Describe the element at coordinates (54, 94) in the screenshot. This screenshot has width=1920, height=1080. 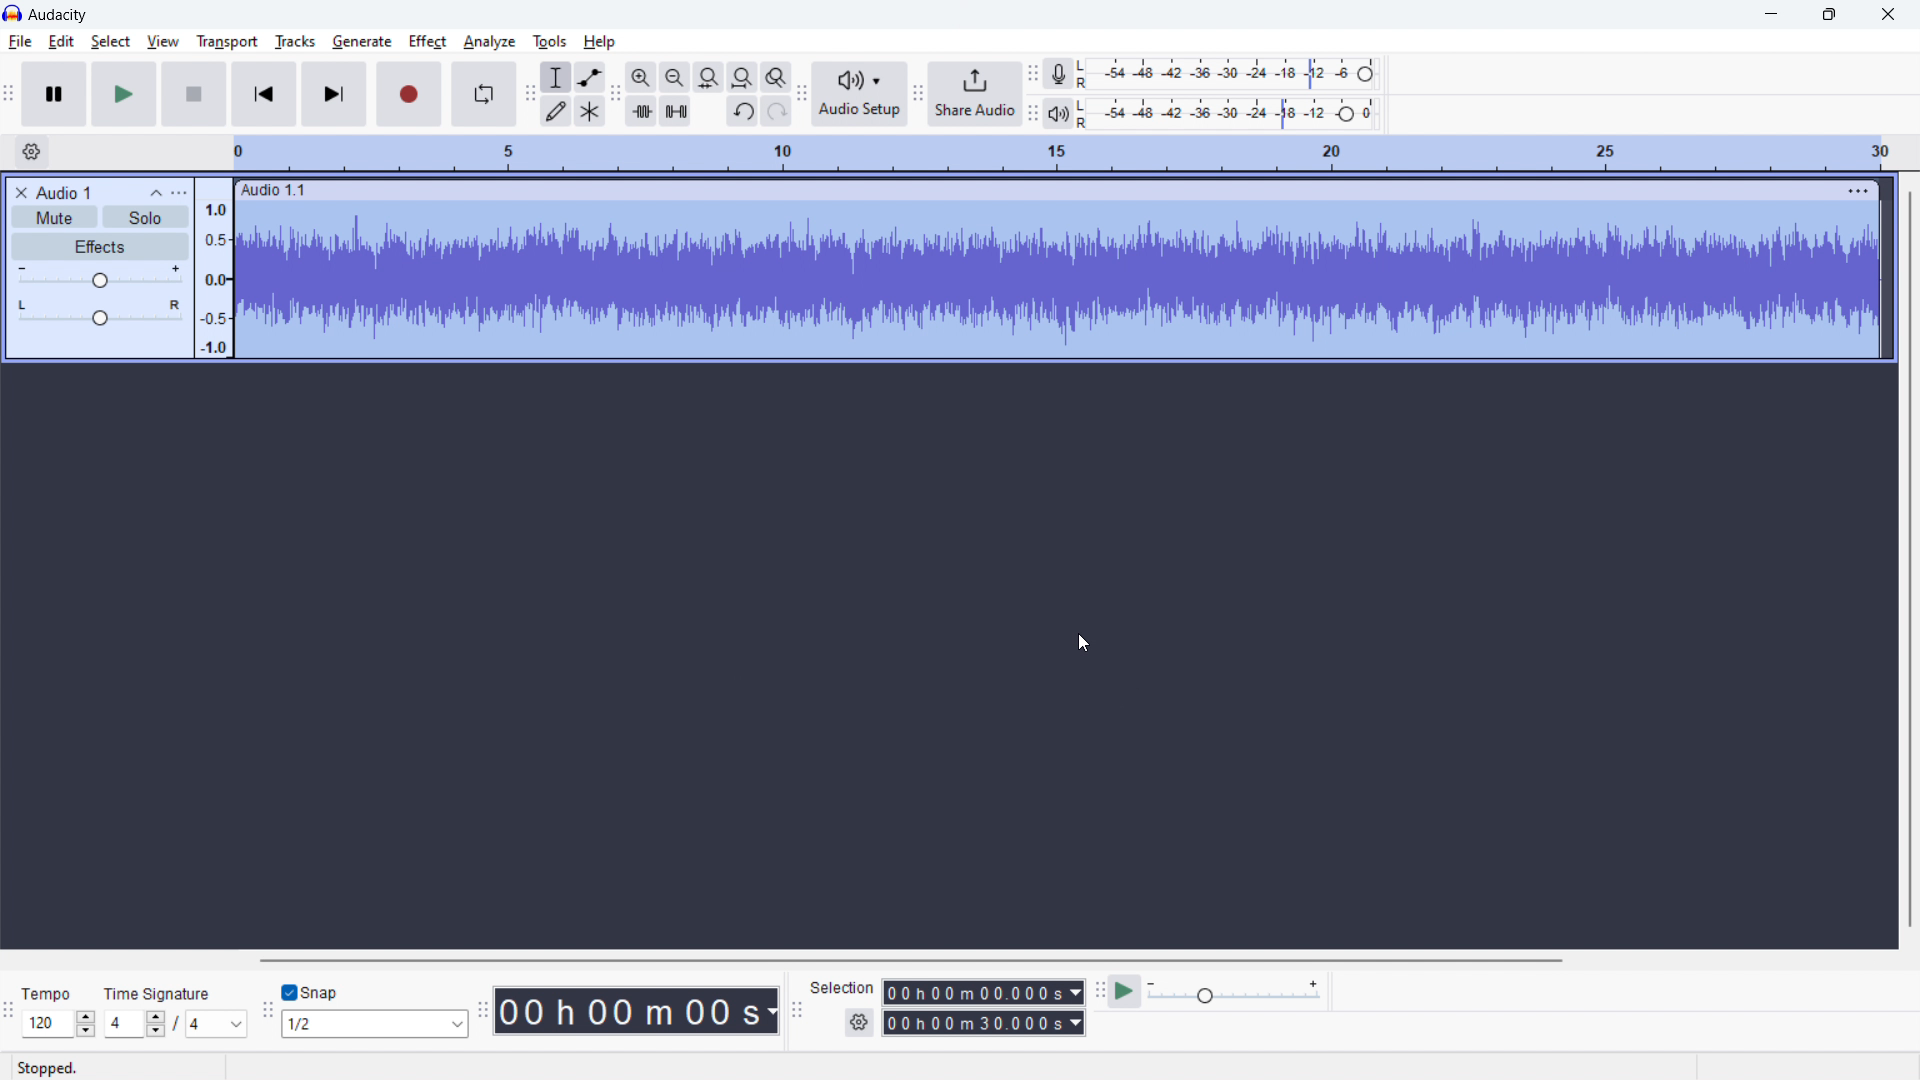
I see `pause` at that location.